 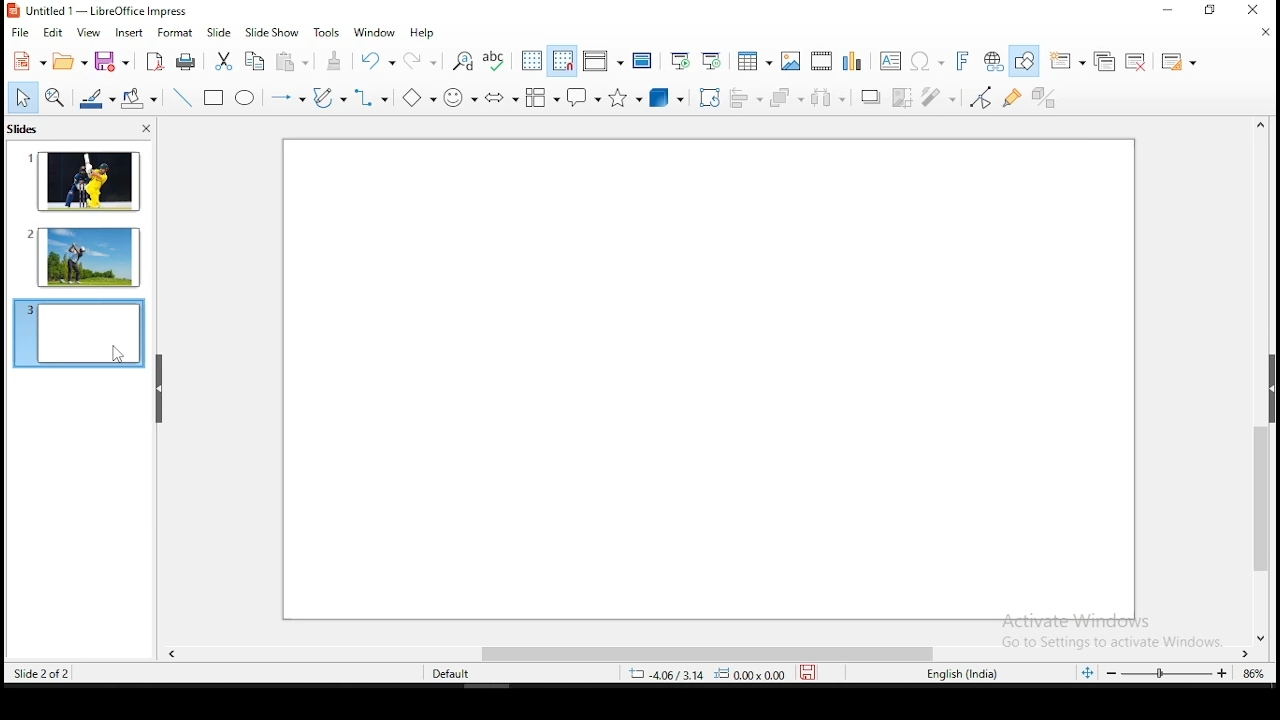 What do you see at coordinates (980, 97) in the screenshot?
I see `toggle point edit mode` at bounding box center [980, 97].